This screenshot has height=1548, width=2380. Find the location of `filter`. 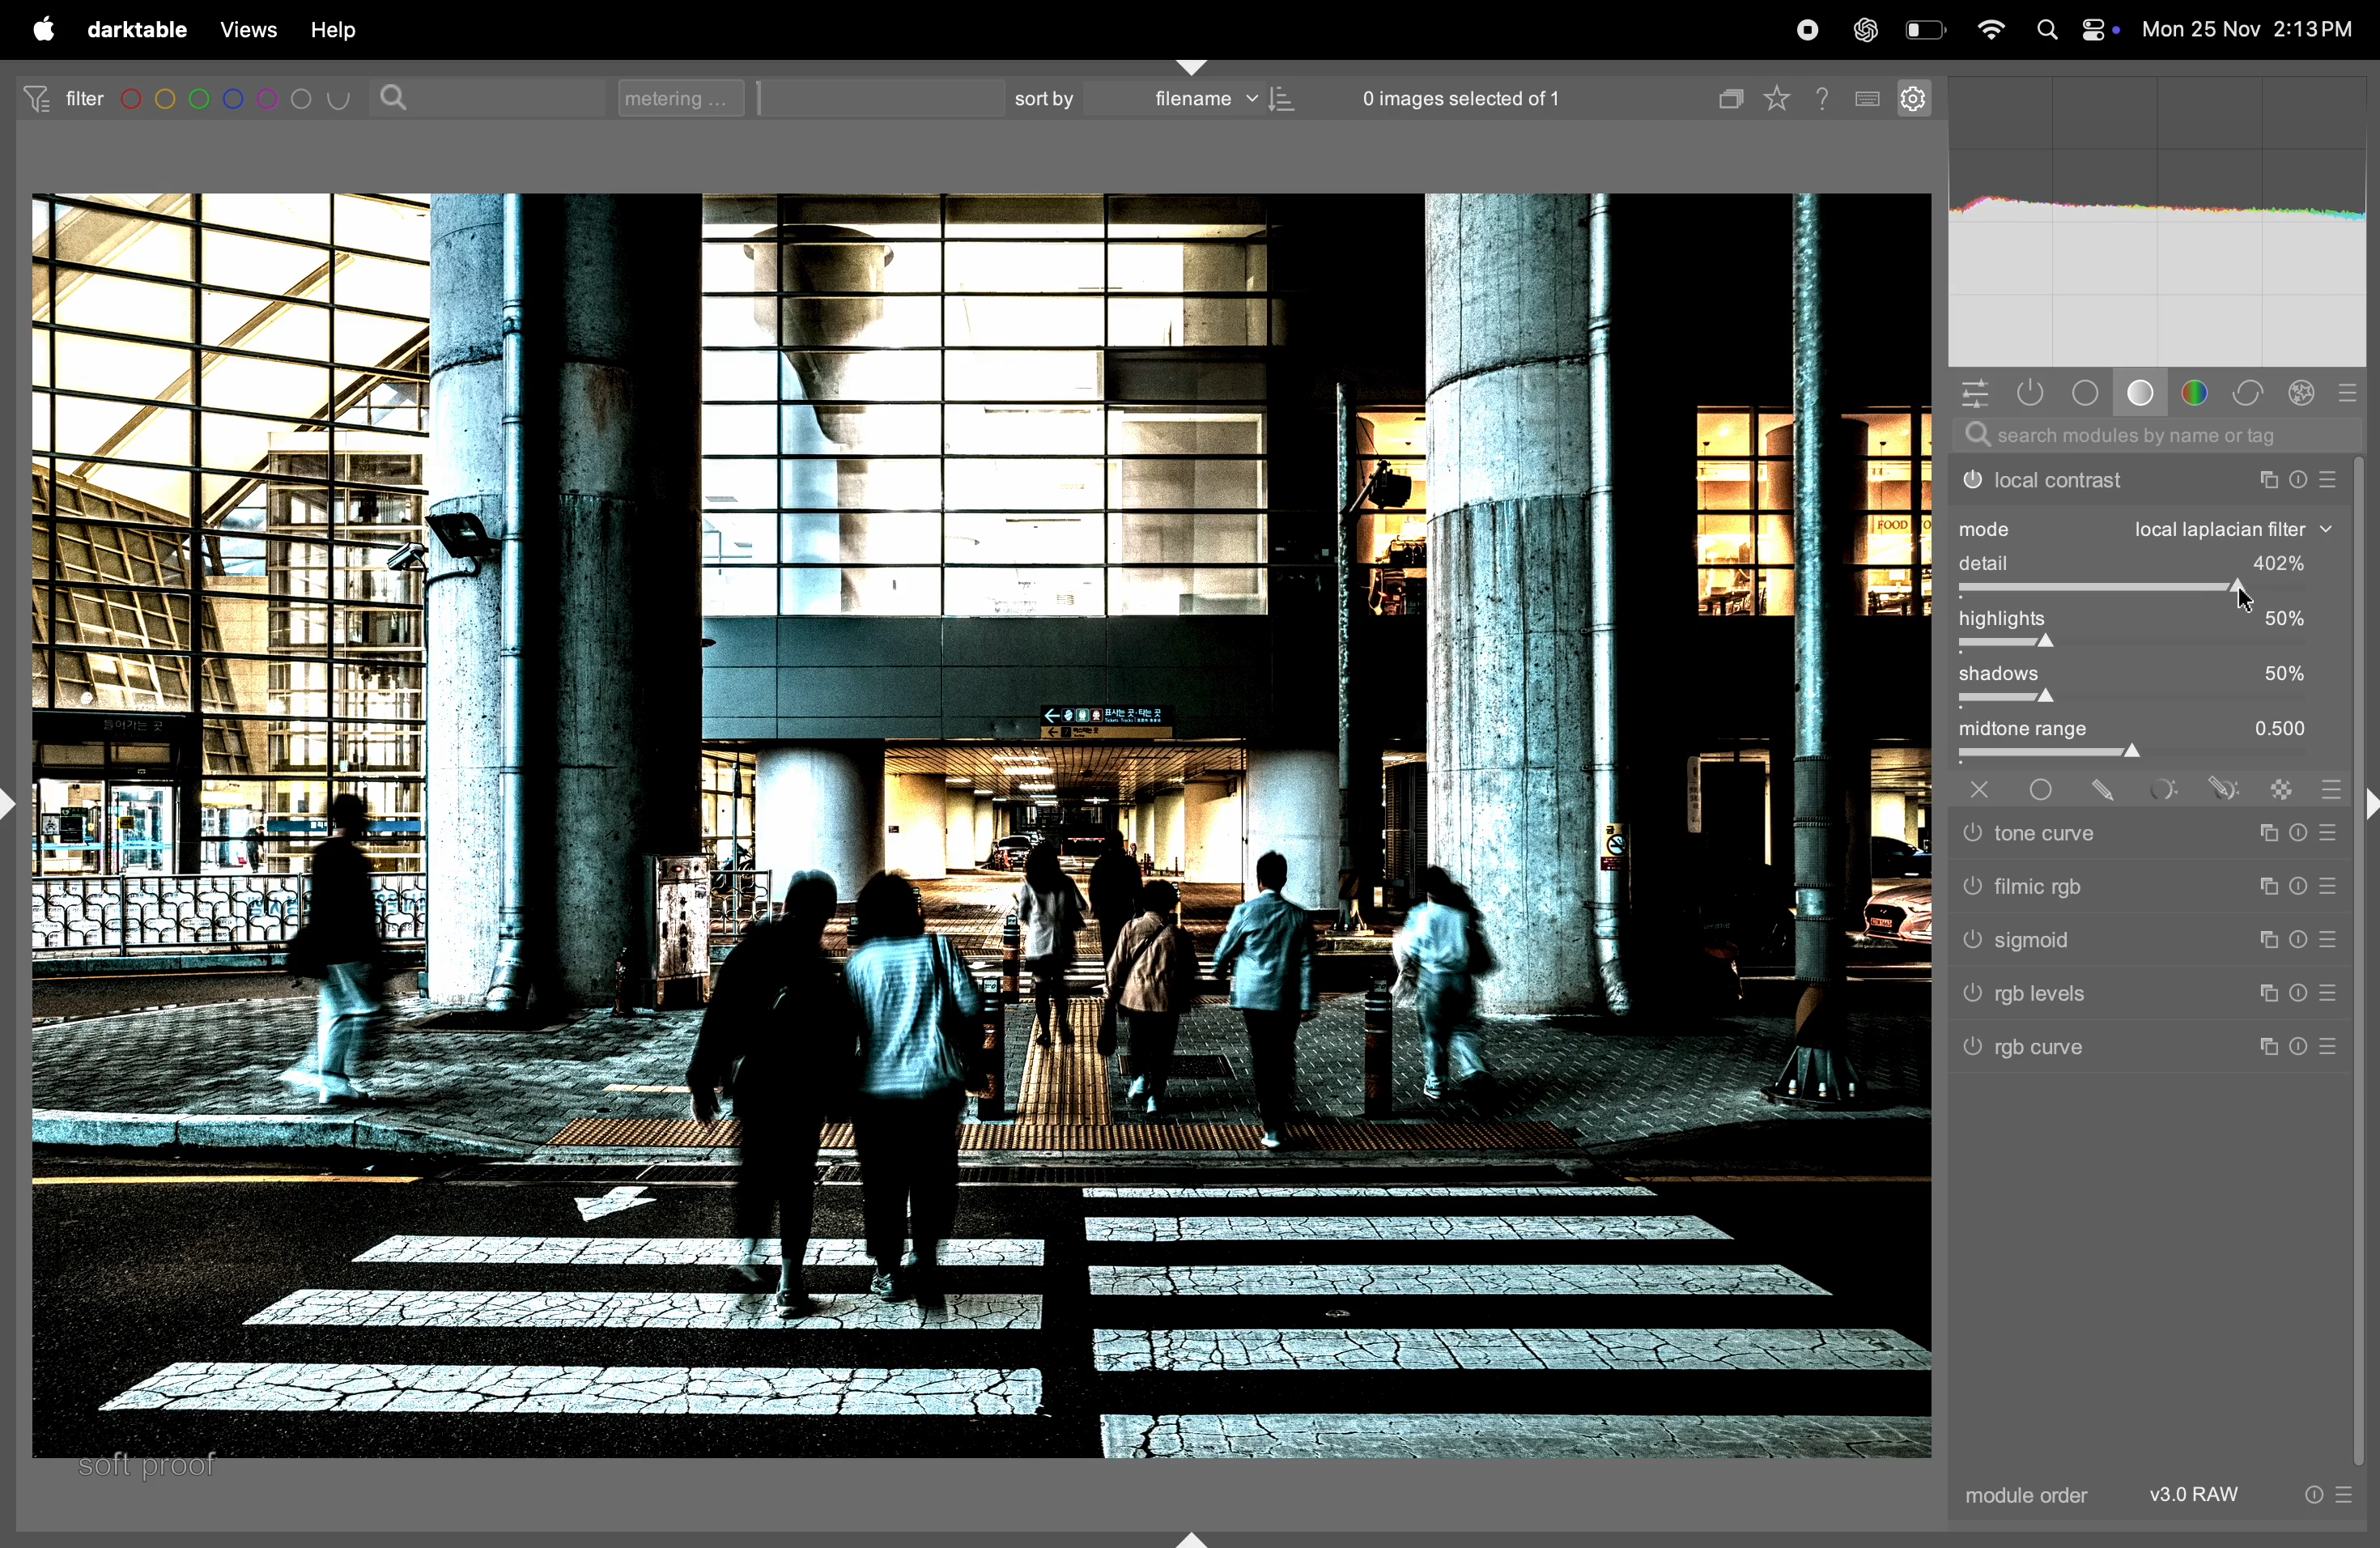

filter is located at coordinates (56, 97).